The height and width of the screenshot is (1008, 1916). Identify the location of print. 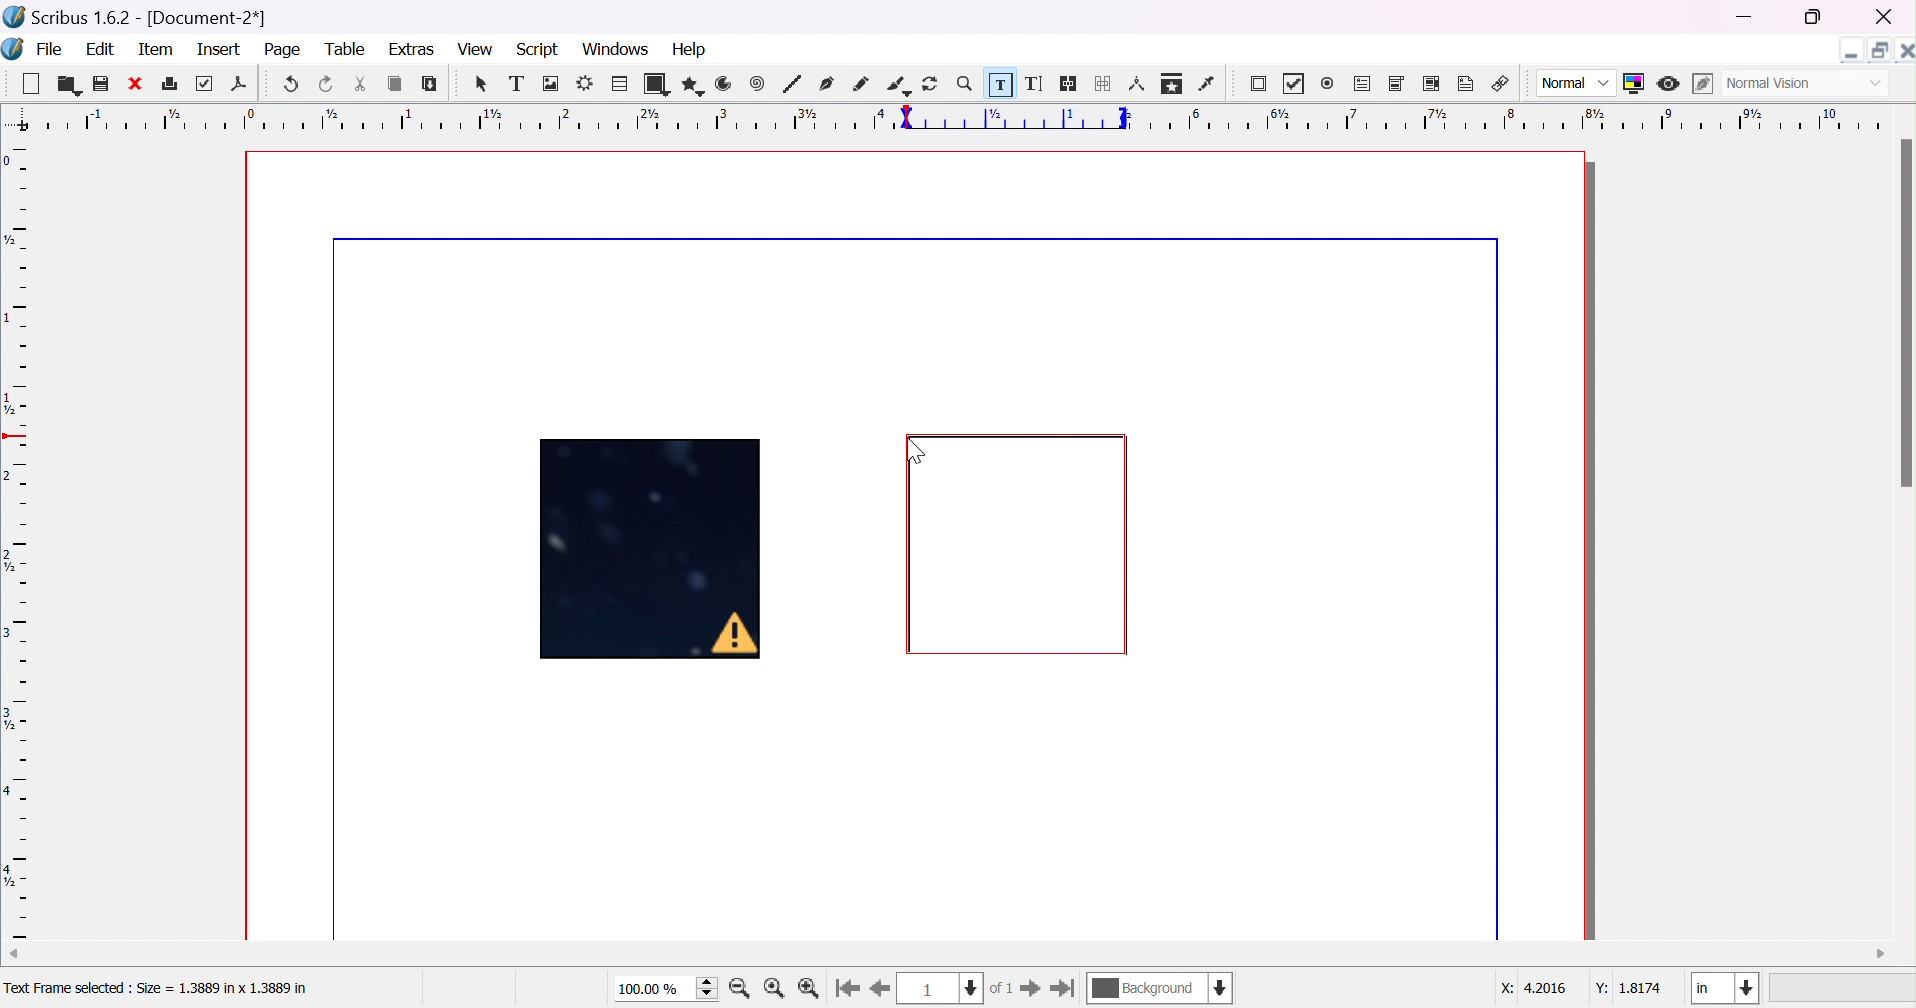
(168, 82).